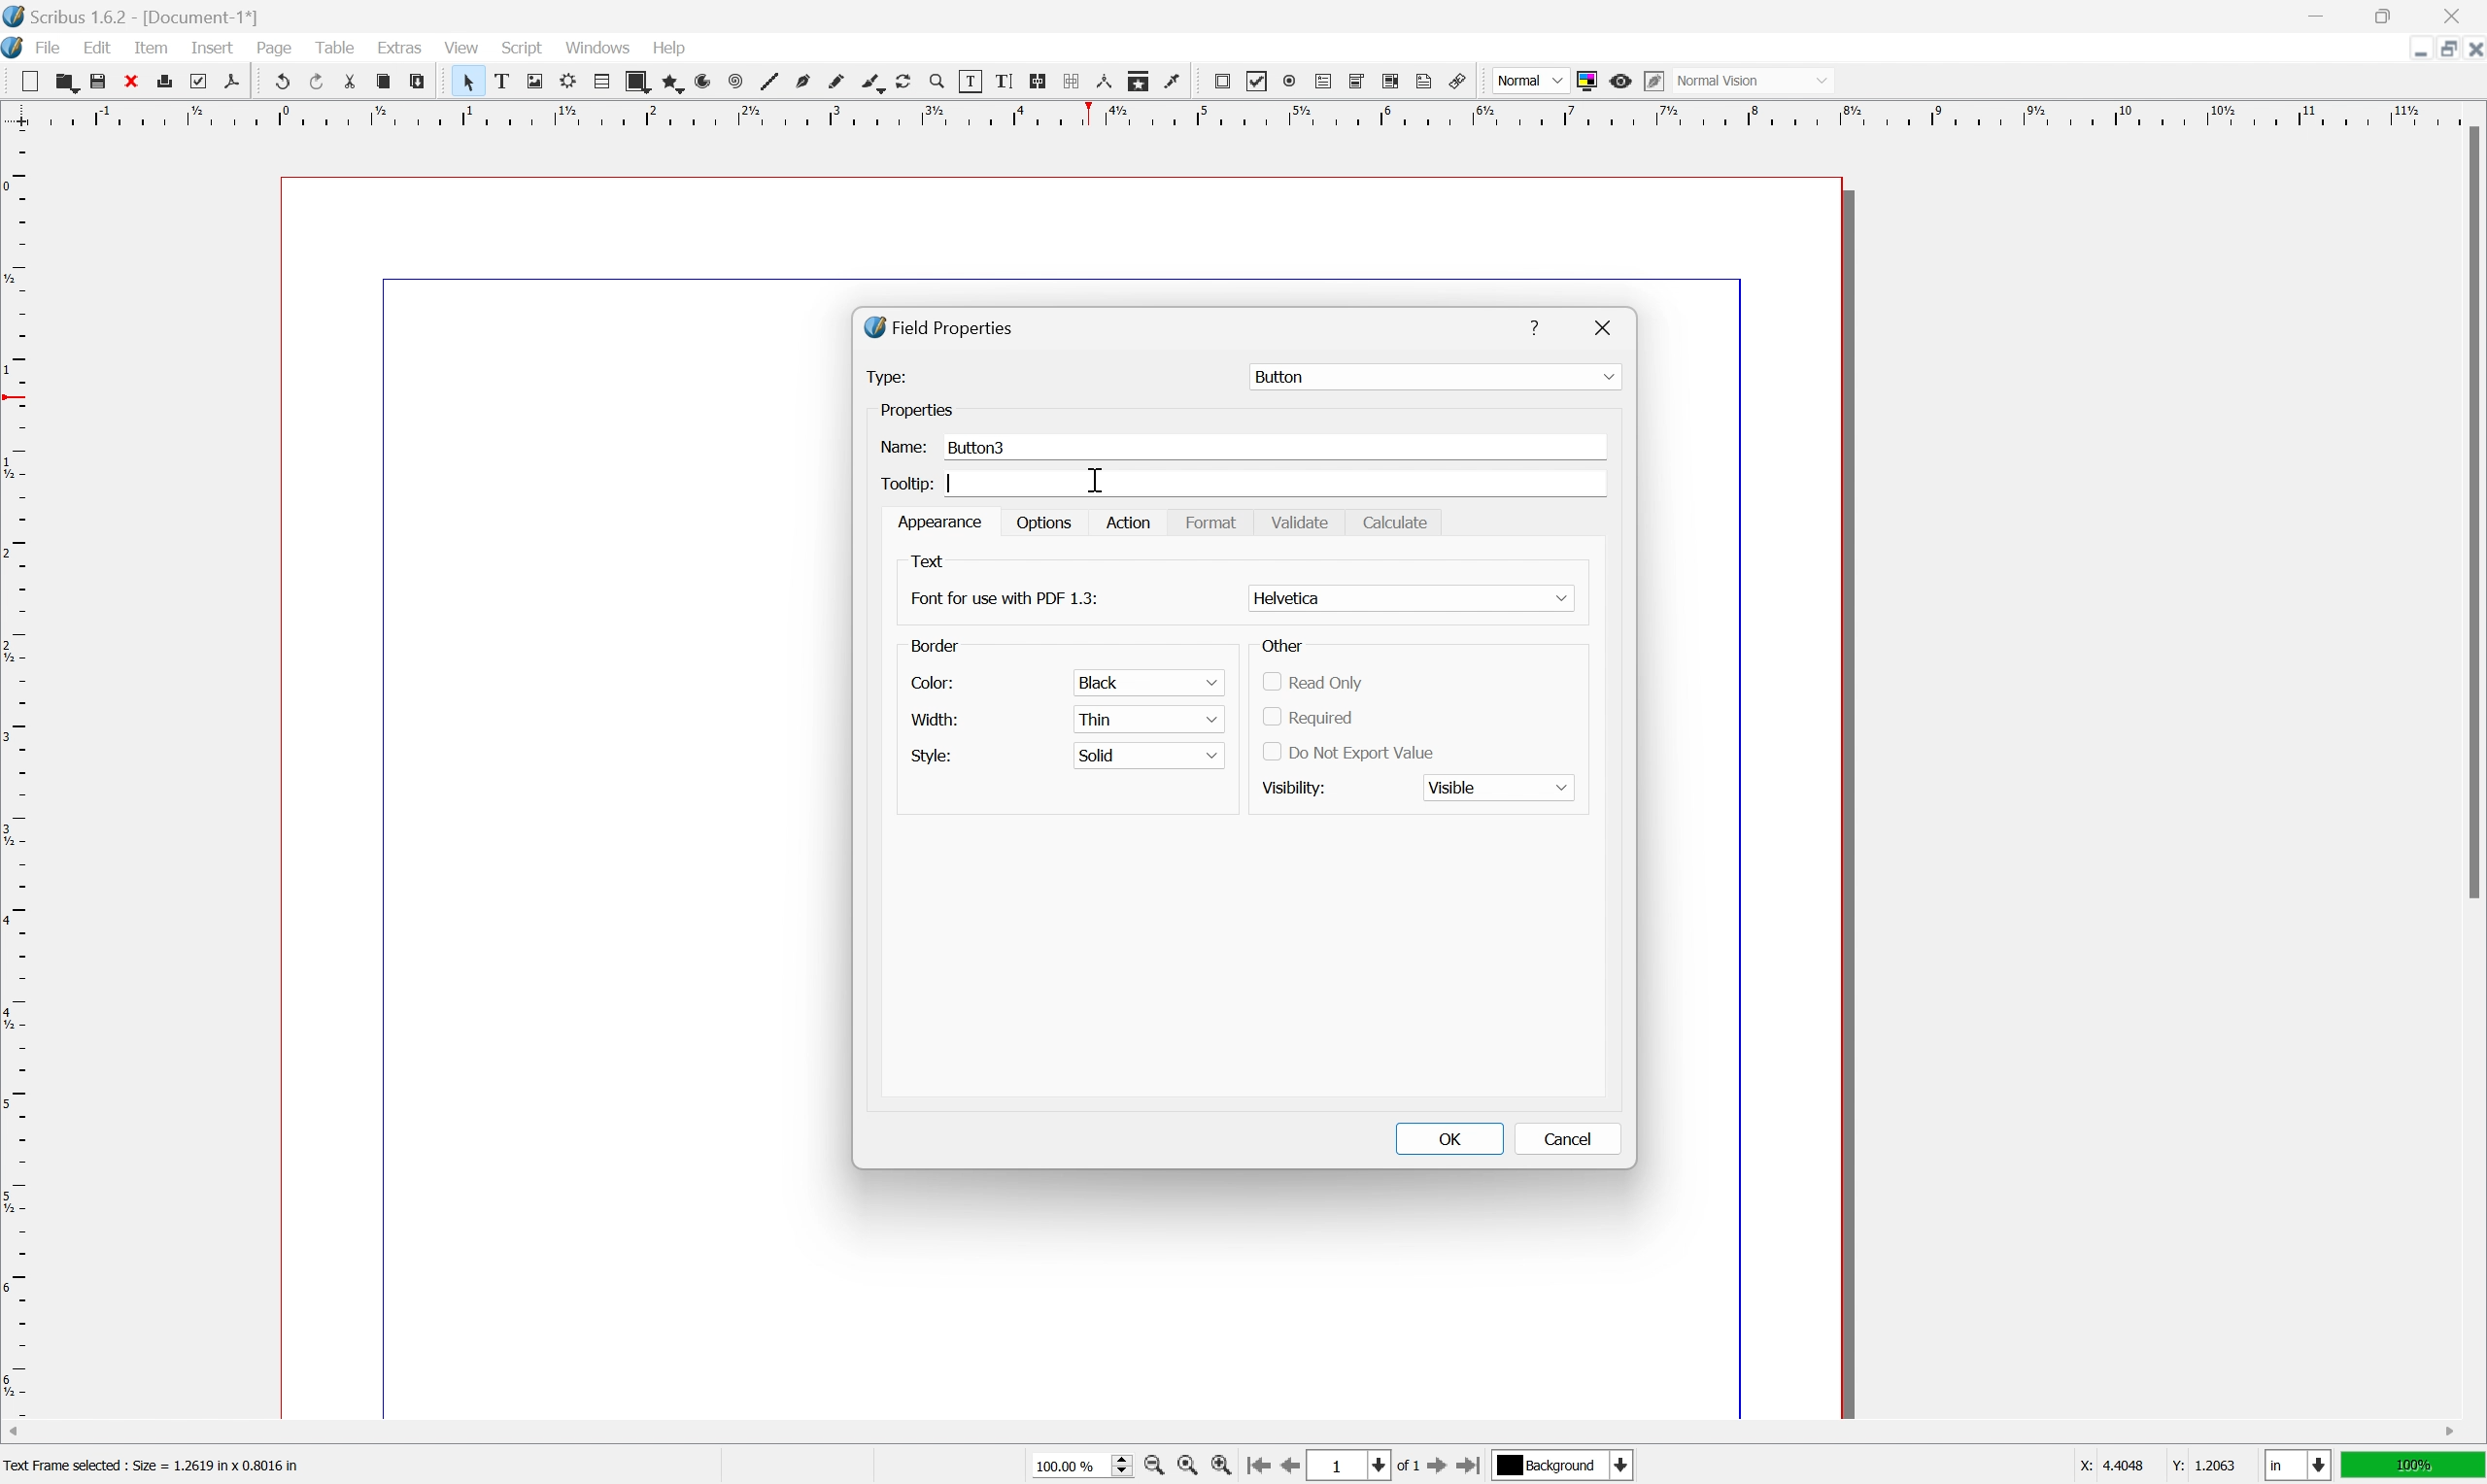 The image size is (2487, 1484). I want to click on redo, so click(320, 81).